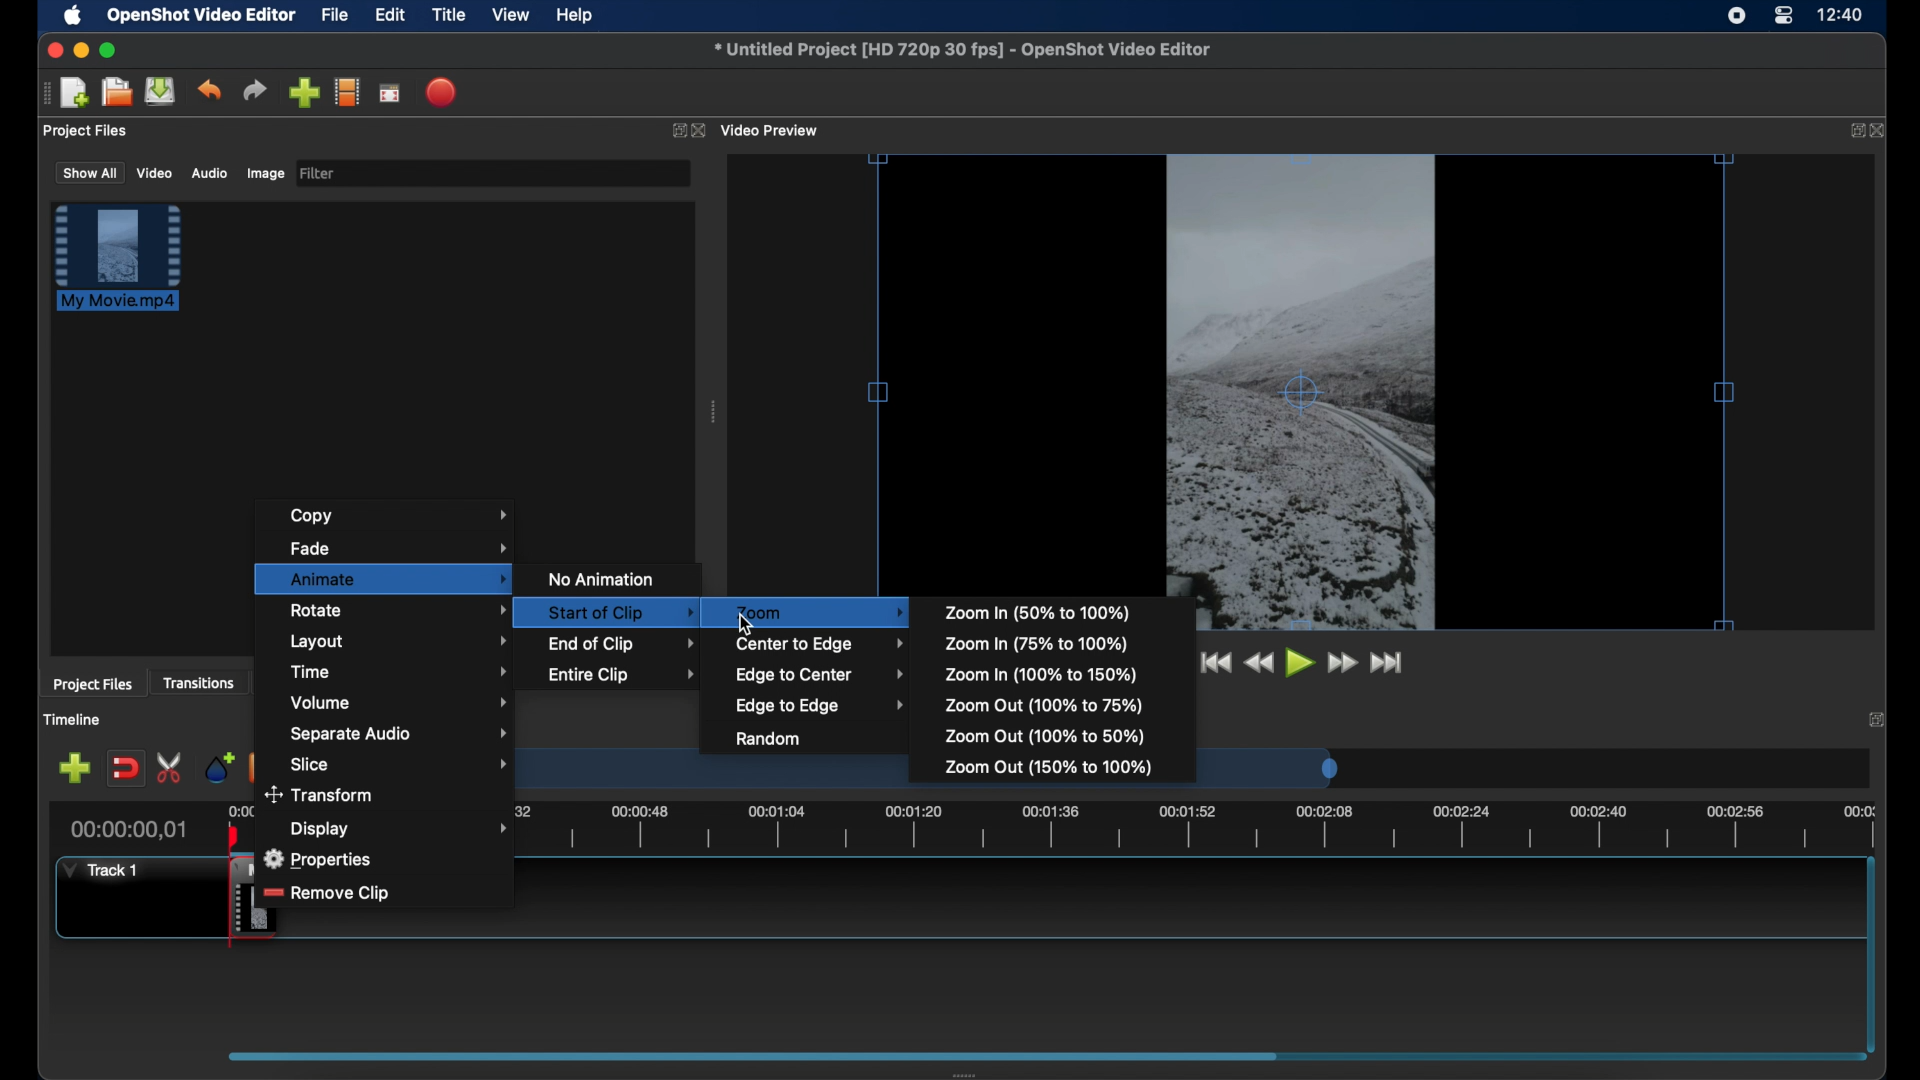 The image size is (1920, 1080). Describe the element at coordinates (75, 93) in the screenshot. I see `new project` at that location.